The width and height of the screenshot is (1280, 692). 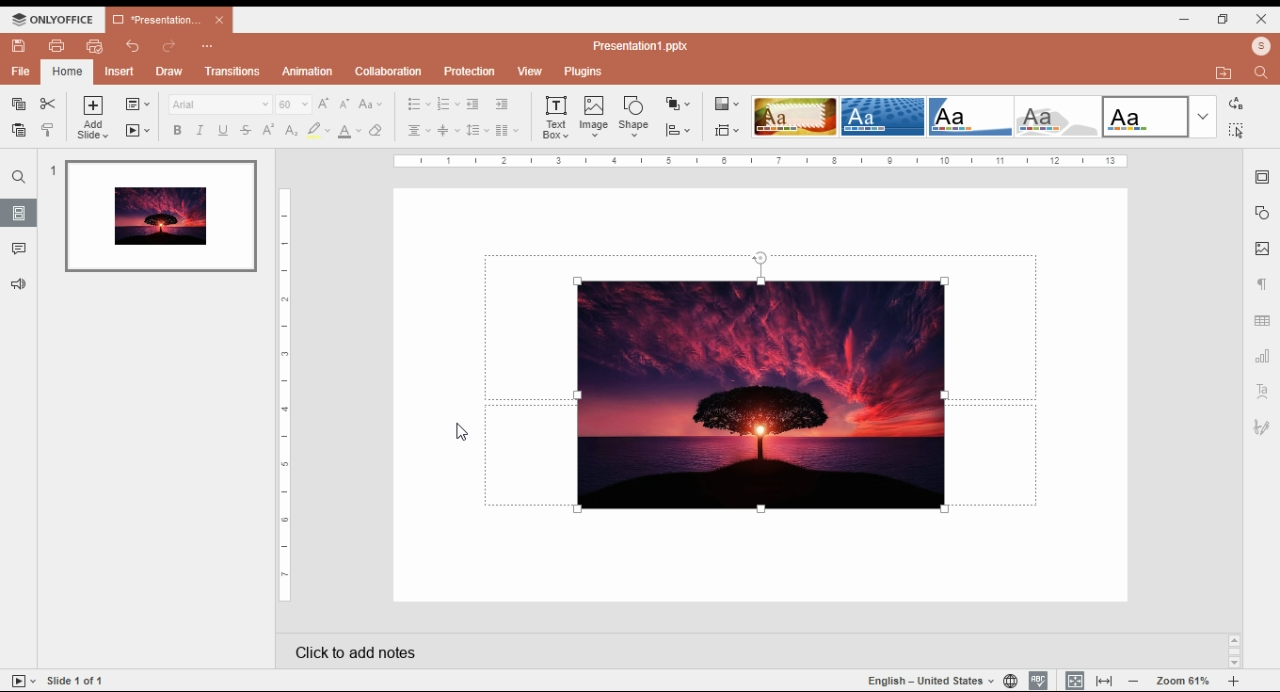 I want to click on plugins, so click(x=584, y=72).